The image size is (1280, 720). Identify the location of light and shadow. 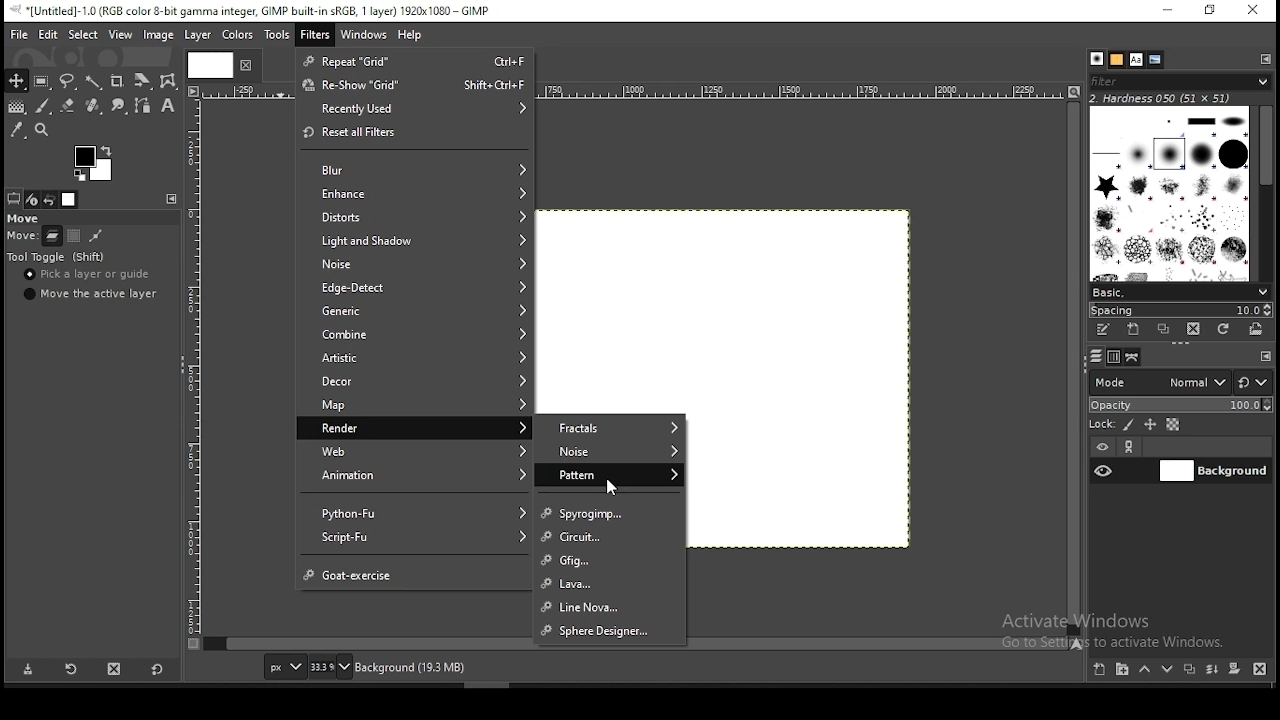
(415, 239).